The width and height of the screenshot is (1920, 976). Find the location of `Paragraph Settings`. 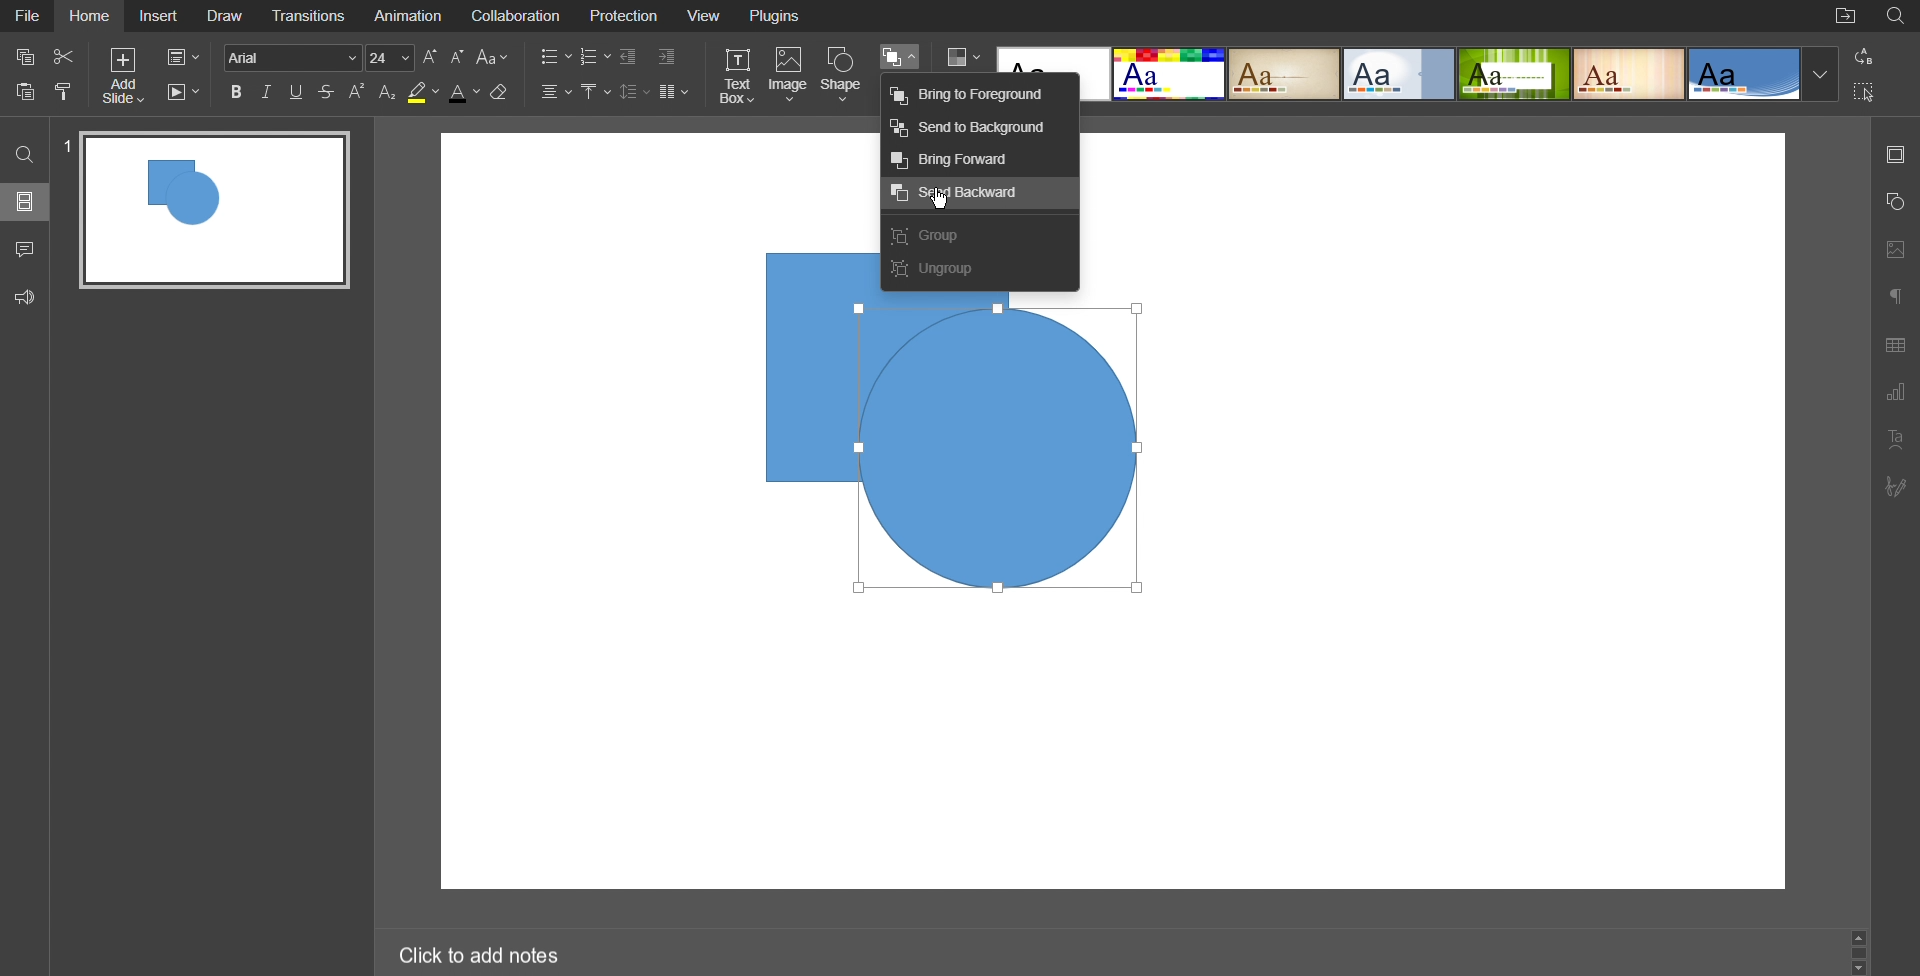

Paragraph Settings is located at coordinates (1895, 297).